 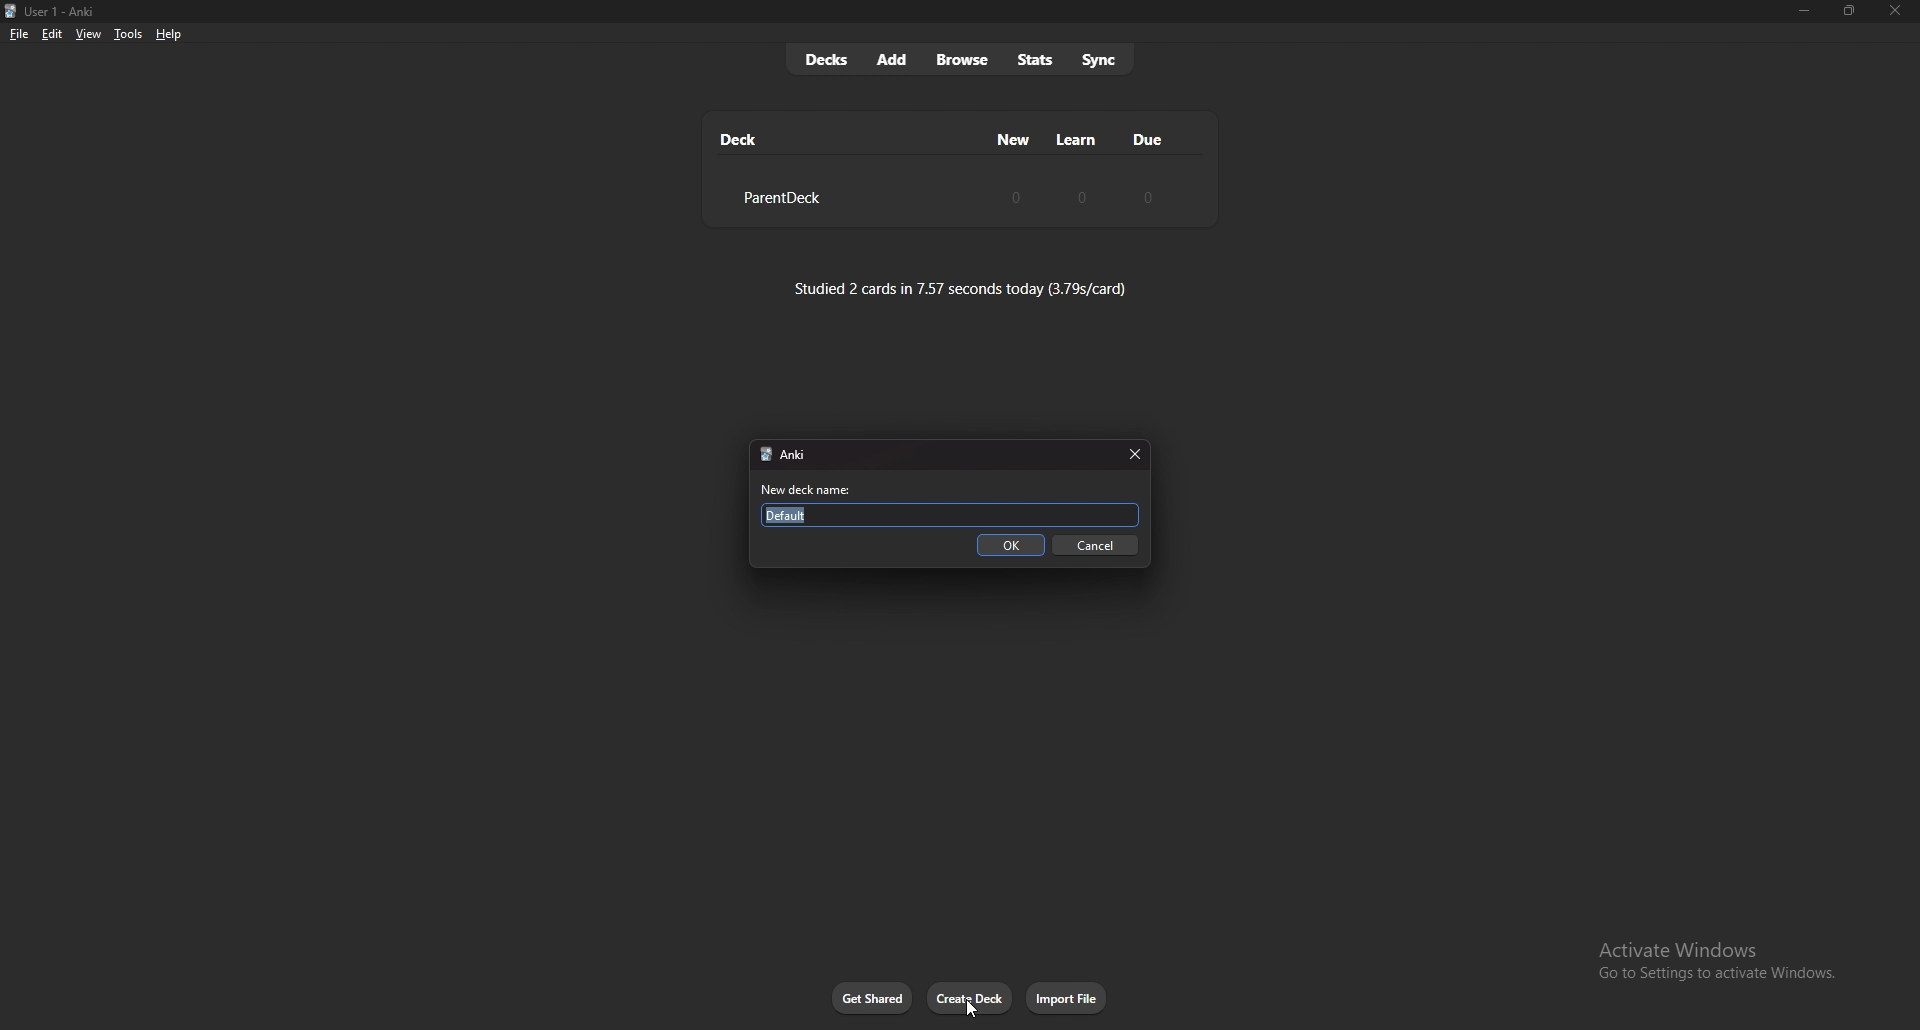 What do you see at coordinates (168, 35) in the screenshot?
I see `help` at bounding box center [168, 35].